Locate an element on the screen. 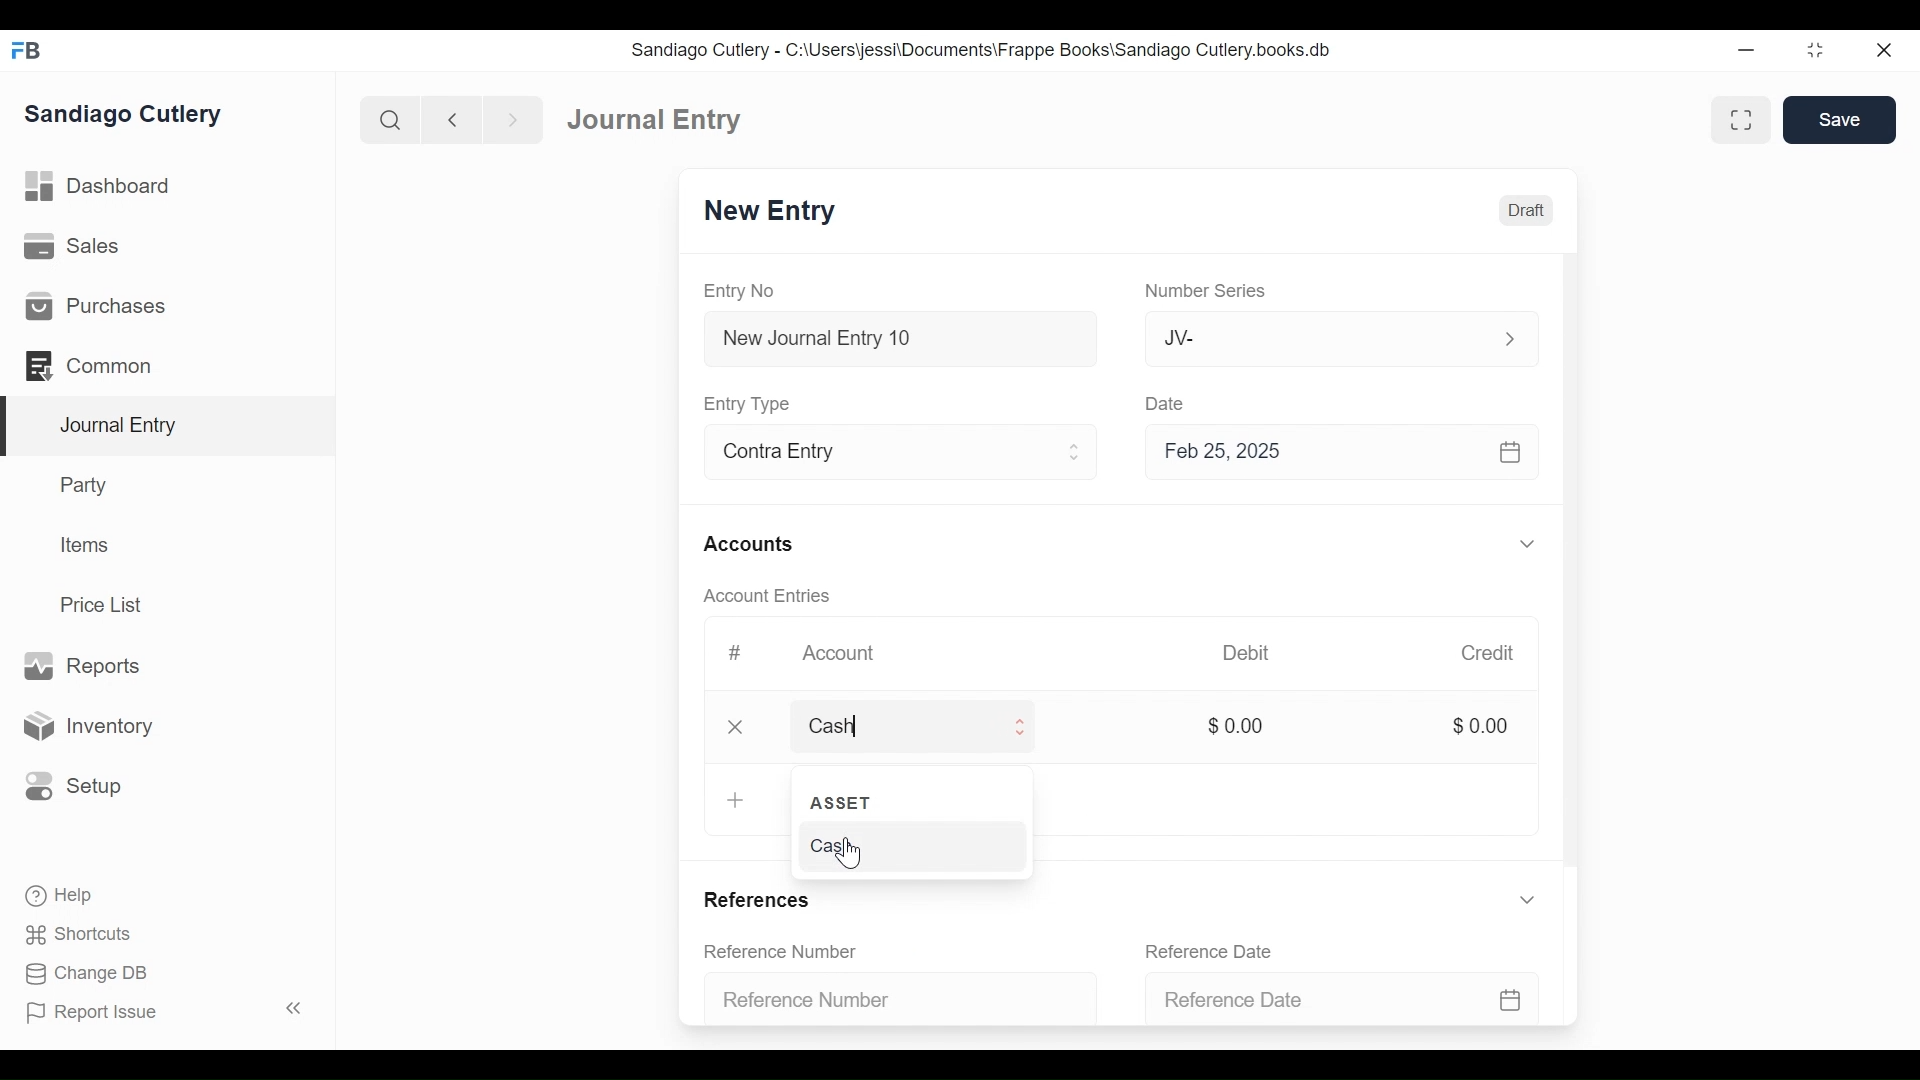  Price List is located at coordinates (105, 604).